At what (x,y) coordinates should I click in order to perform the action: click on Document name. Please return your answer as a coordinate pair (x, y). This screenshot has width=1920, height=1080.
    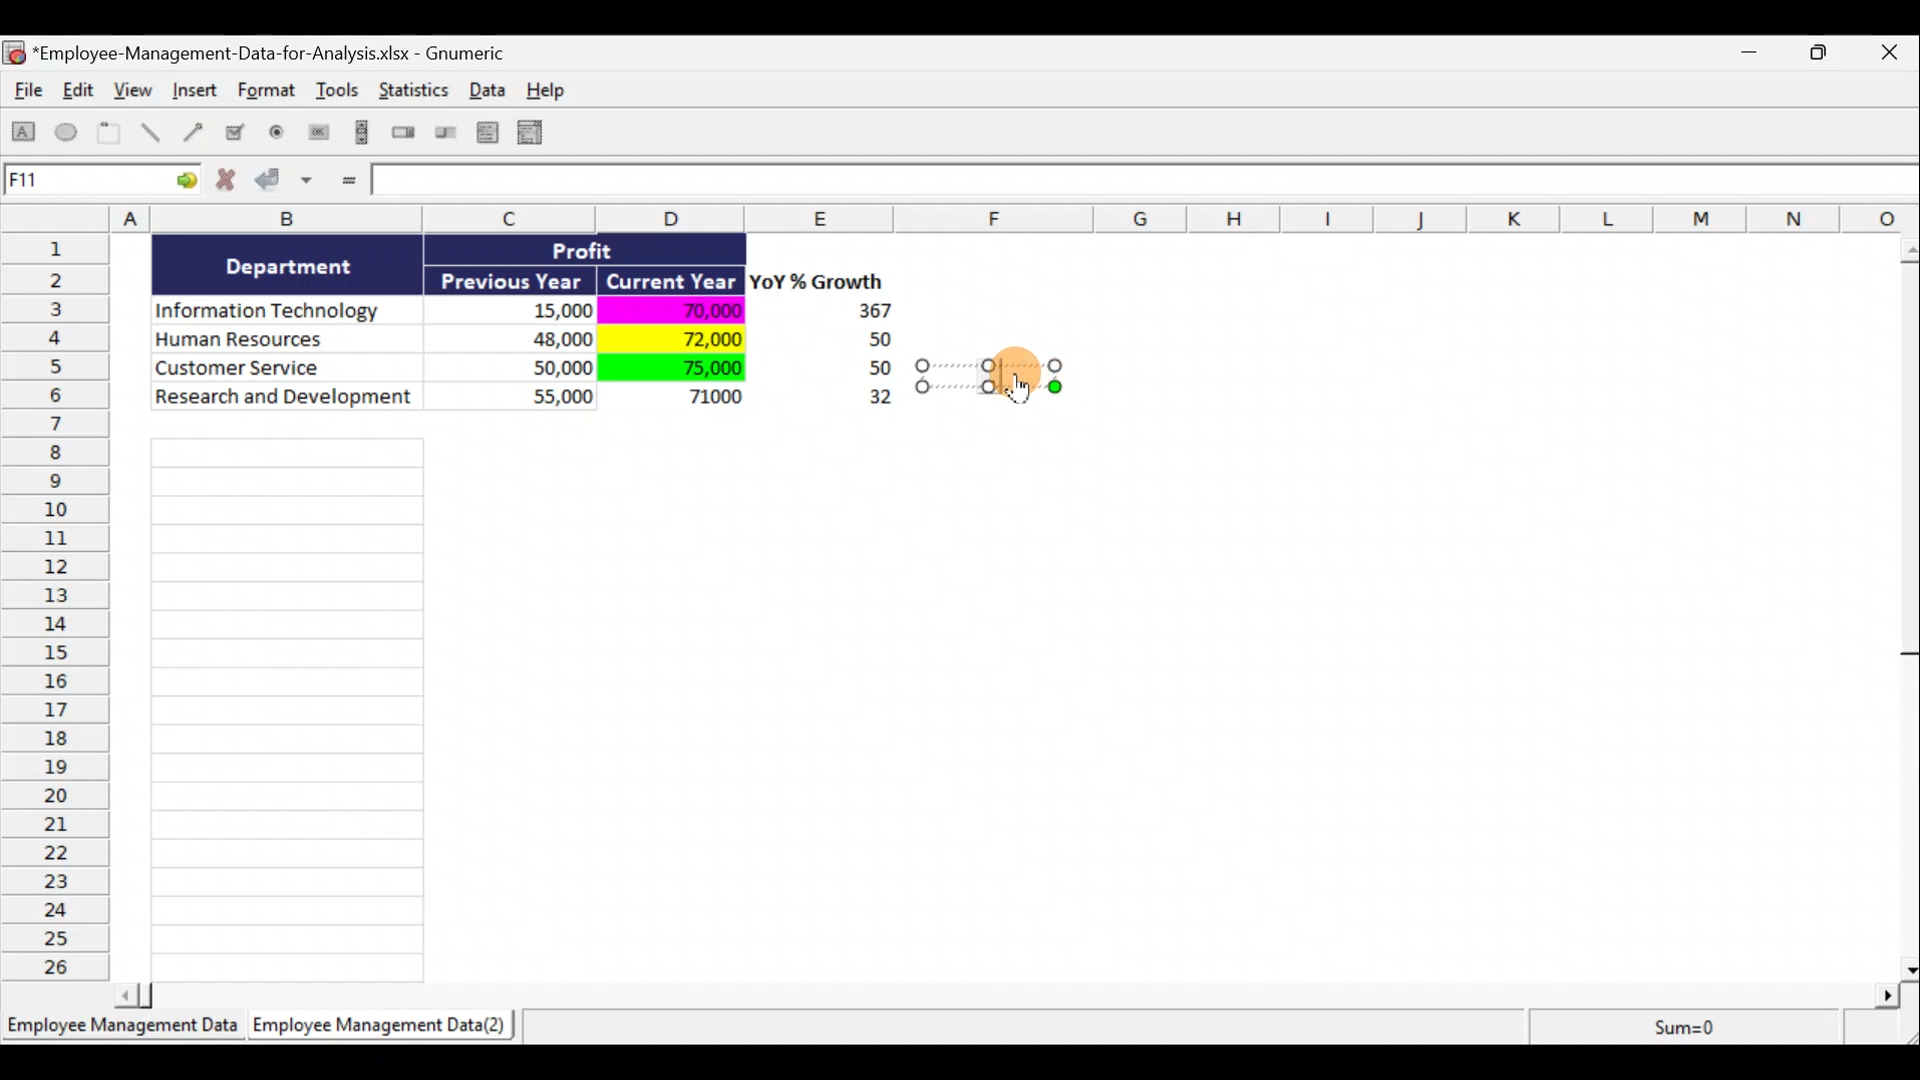
    Looking at the image, I should click on (265, 55).